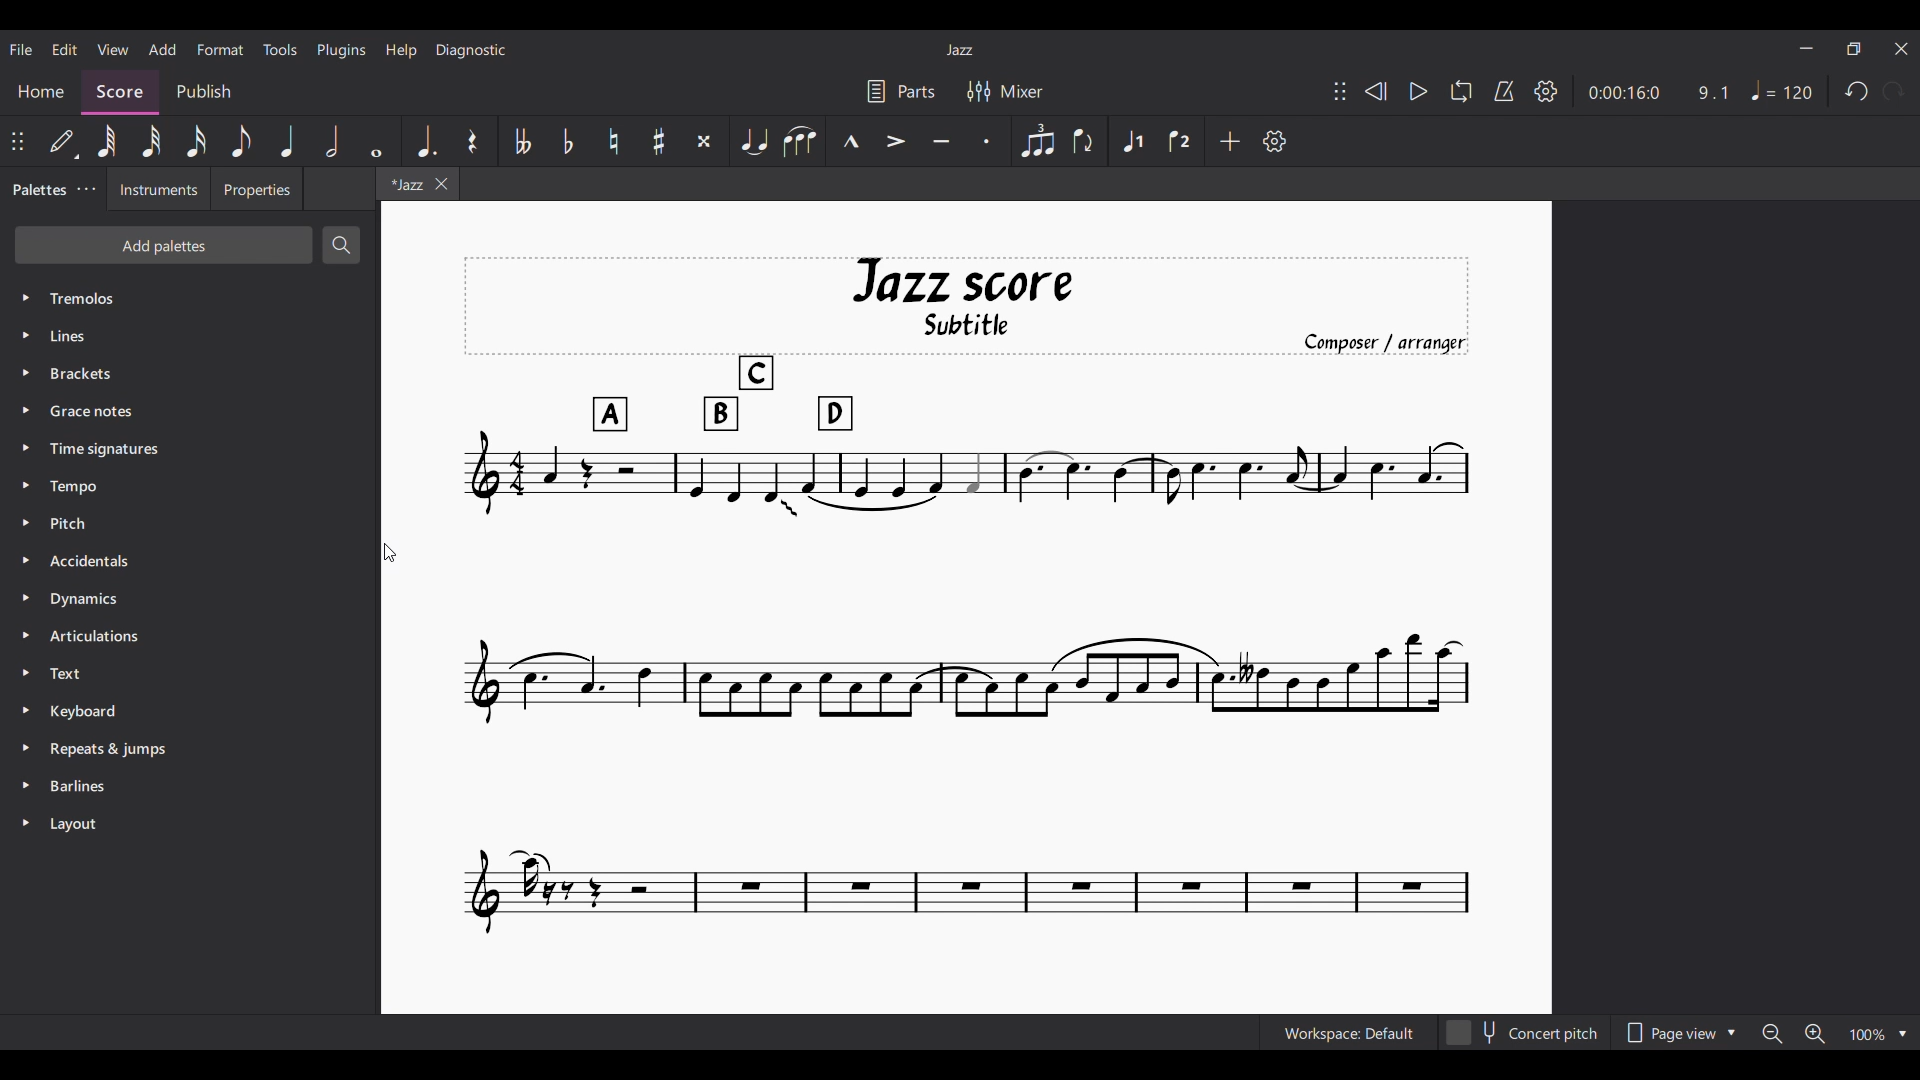  I want to click on Diagnostic menu, so click(471, 50).